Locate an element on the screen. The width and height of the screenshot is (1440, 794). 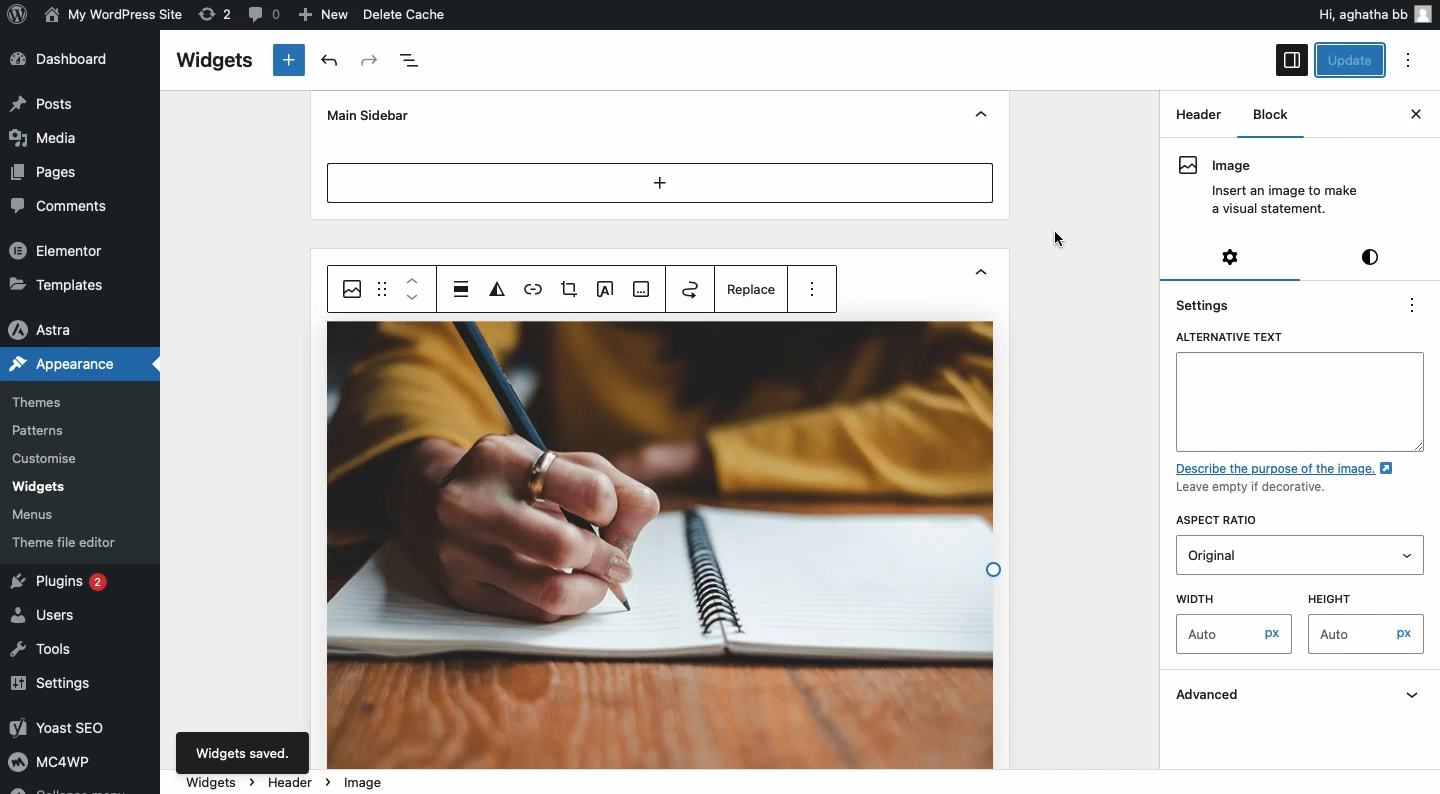
Link is located at coordinates (532, 291).